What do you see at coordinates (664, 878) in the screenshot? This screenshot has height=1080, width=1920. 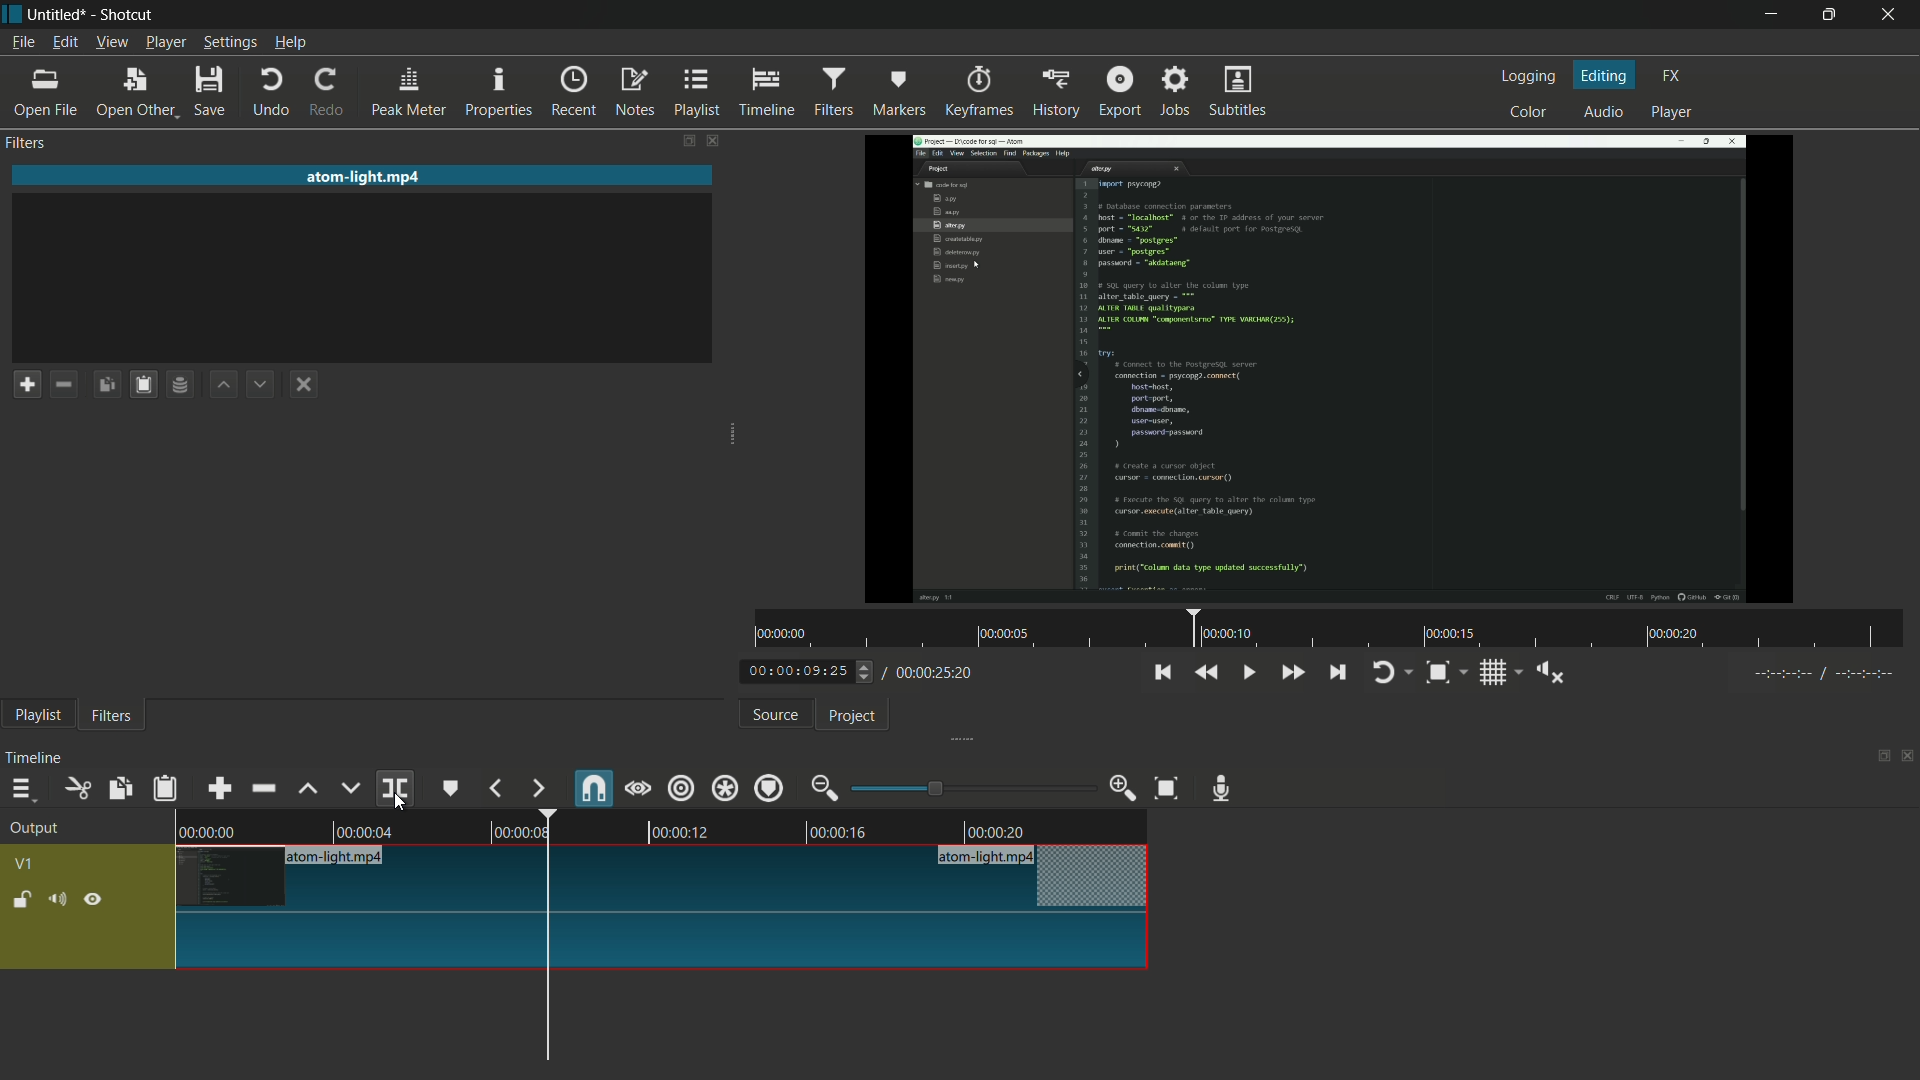 I see `` at bounding box center [664, 878].